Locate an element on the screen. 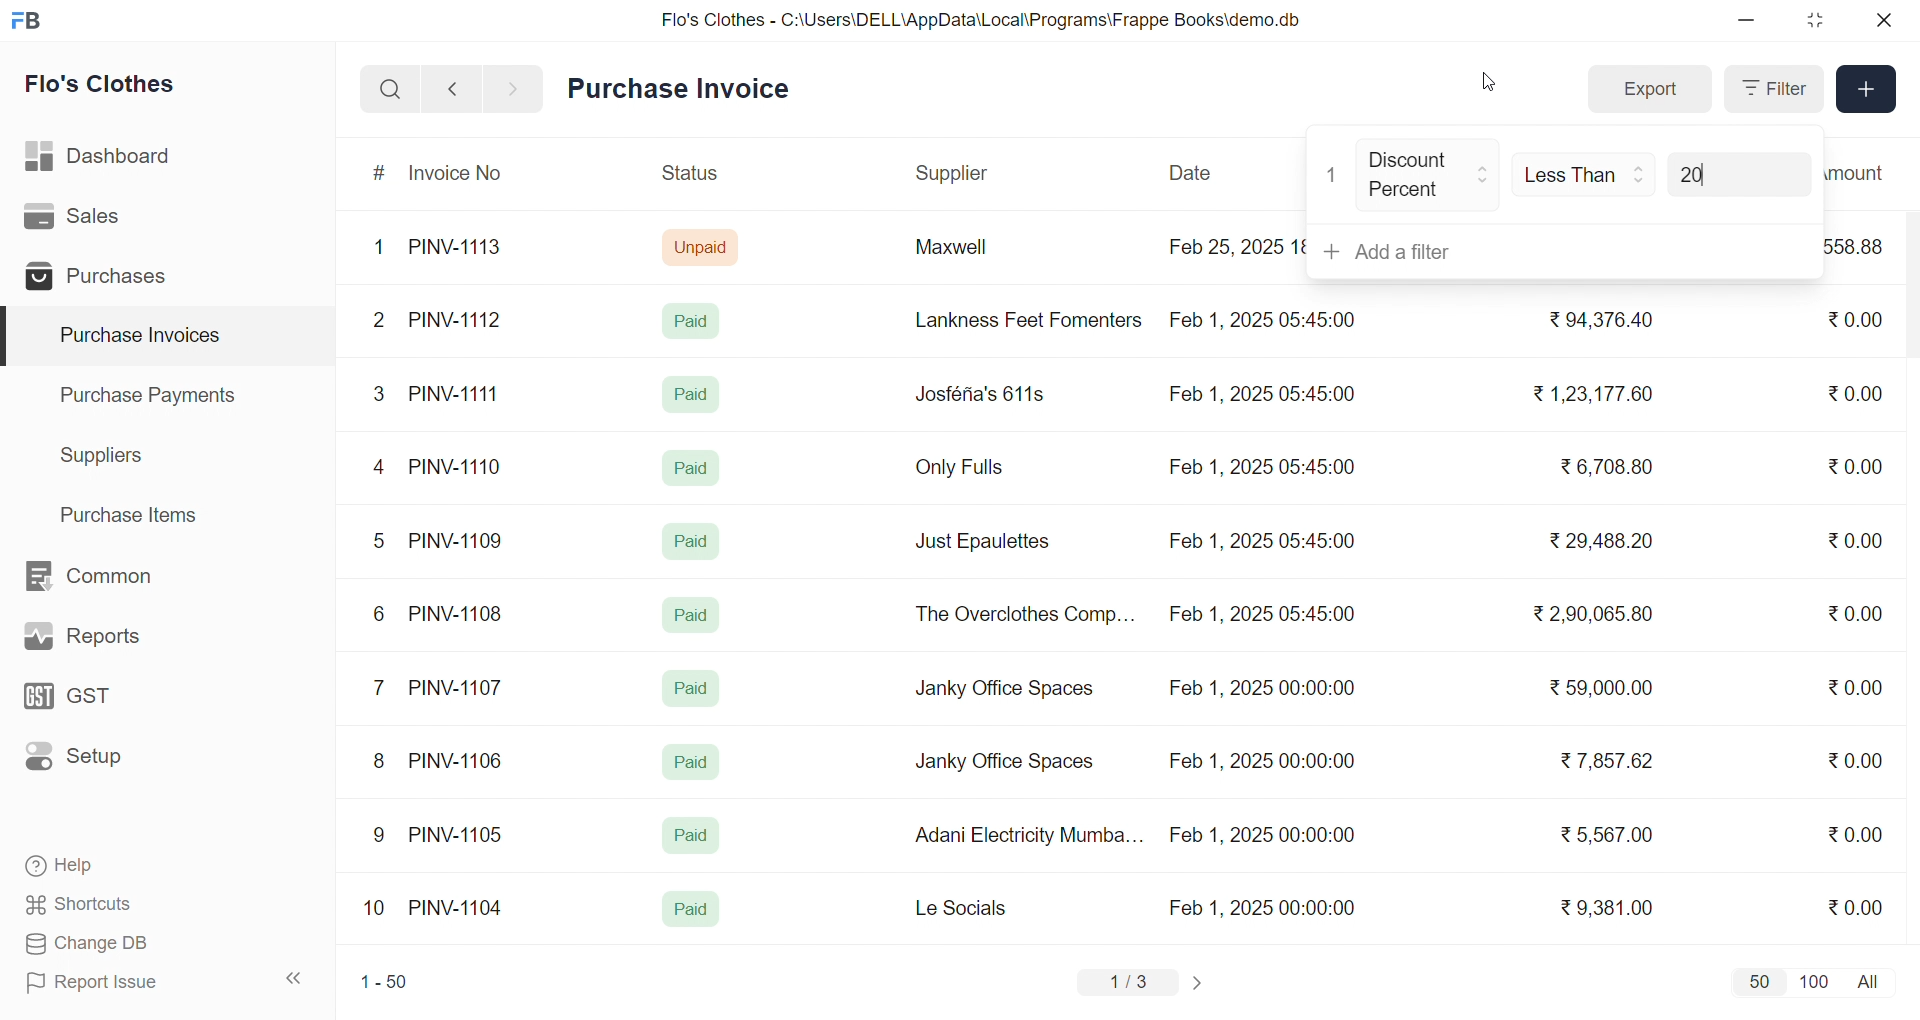  7 is located at coordinates (383, 686).